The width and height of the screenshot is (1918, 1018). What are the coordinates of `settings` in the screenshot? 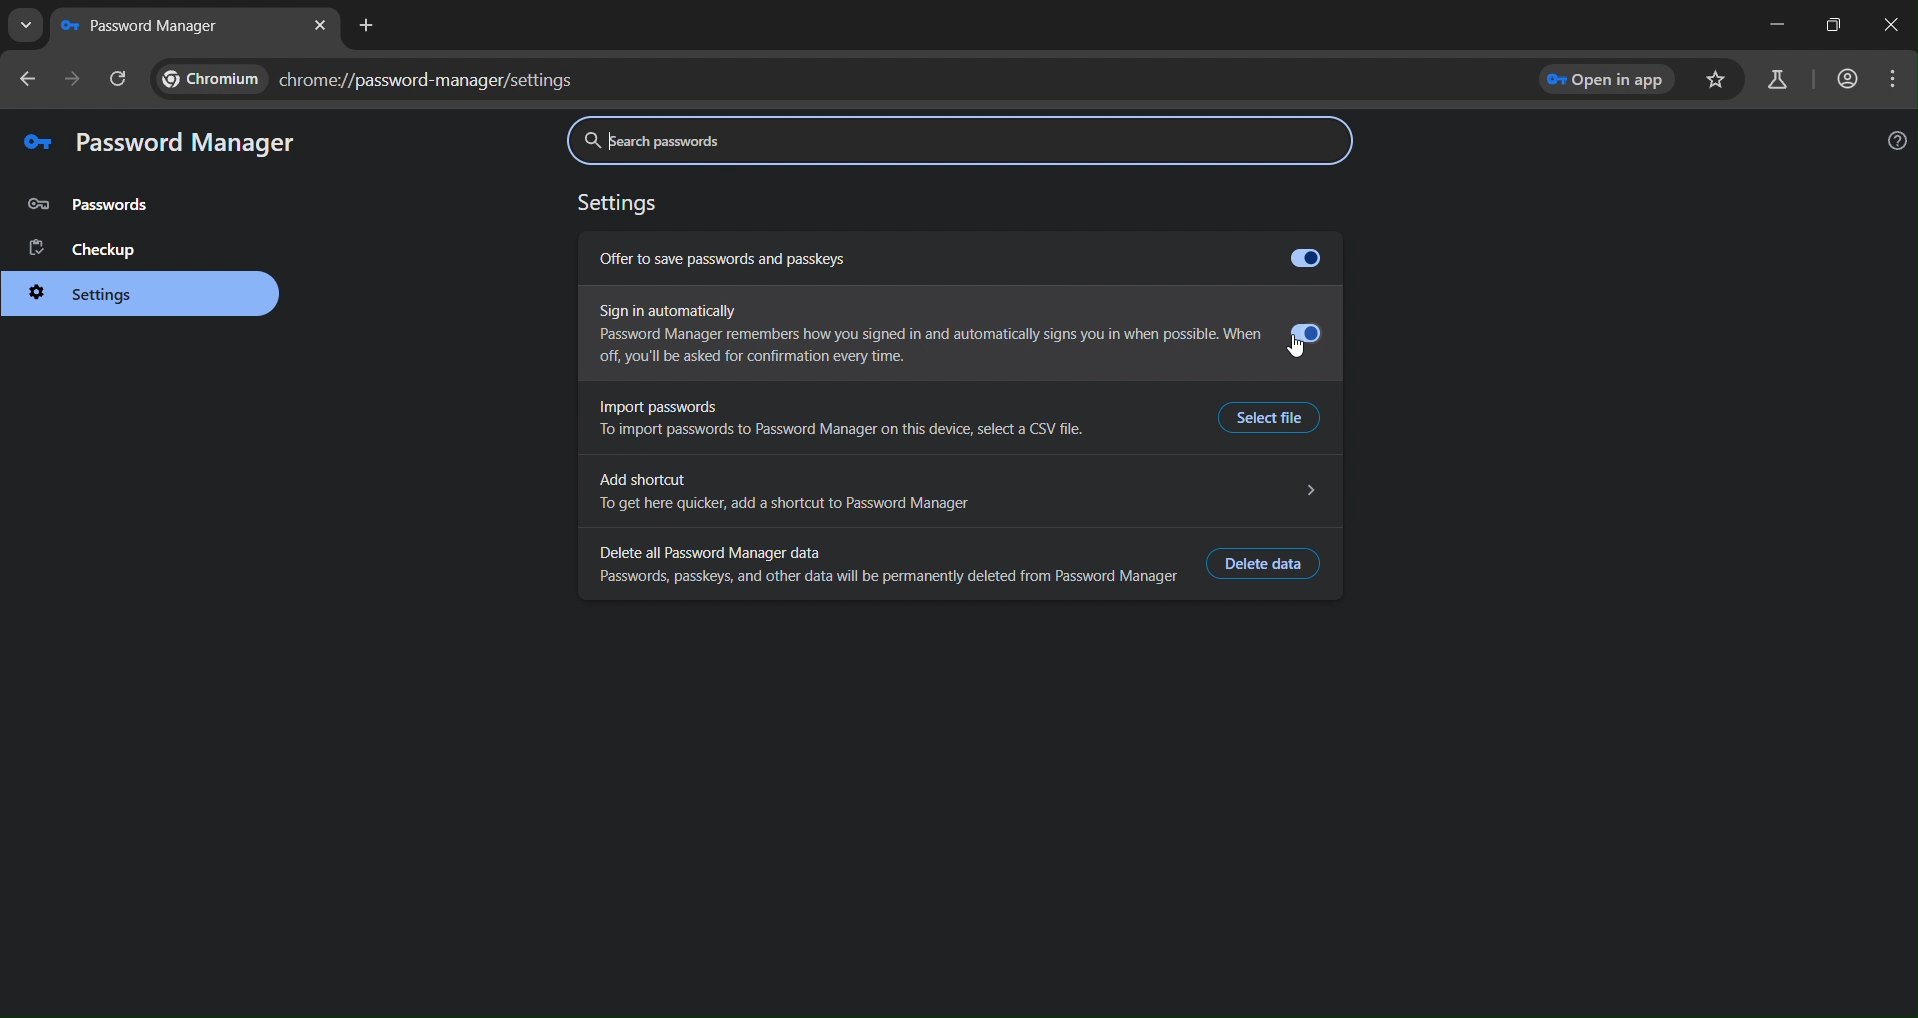 It's located at (99, 296).